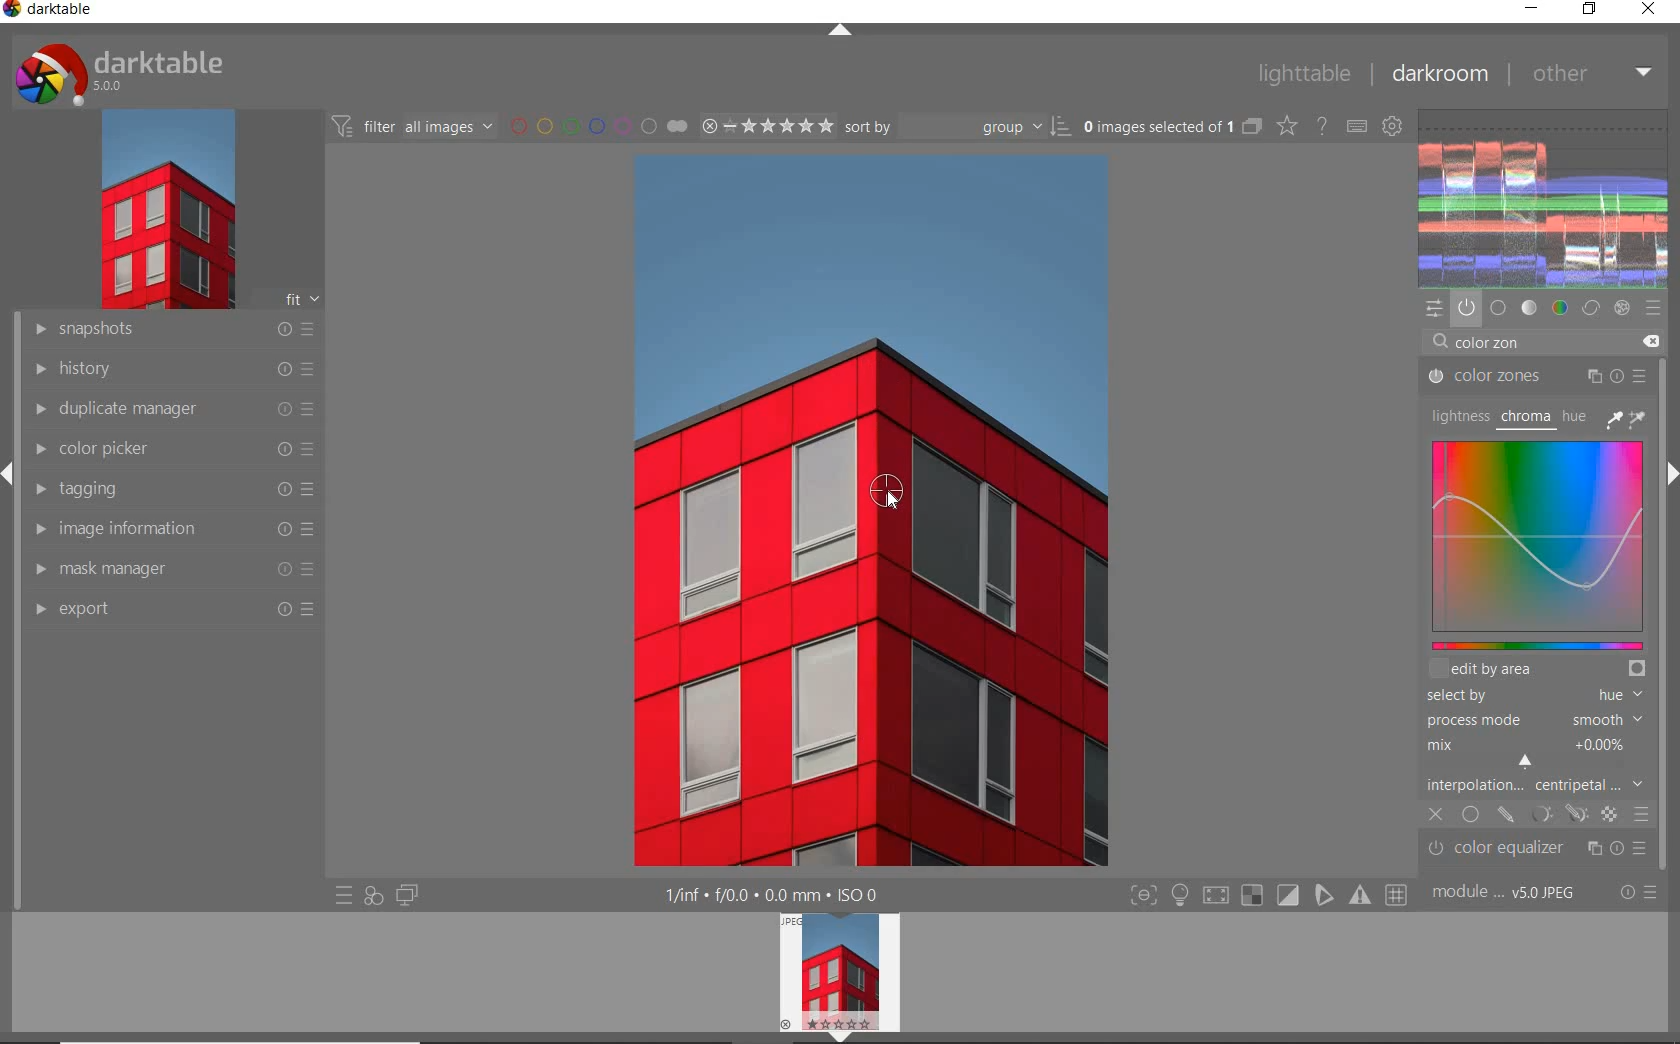  What do you see at coordinates (171, 452) in the screenshot?
I see `color picker` at bounding box center [171, 452].